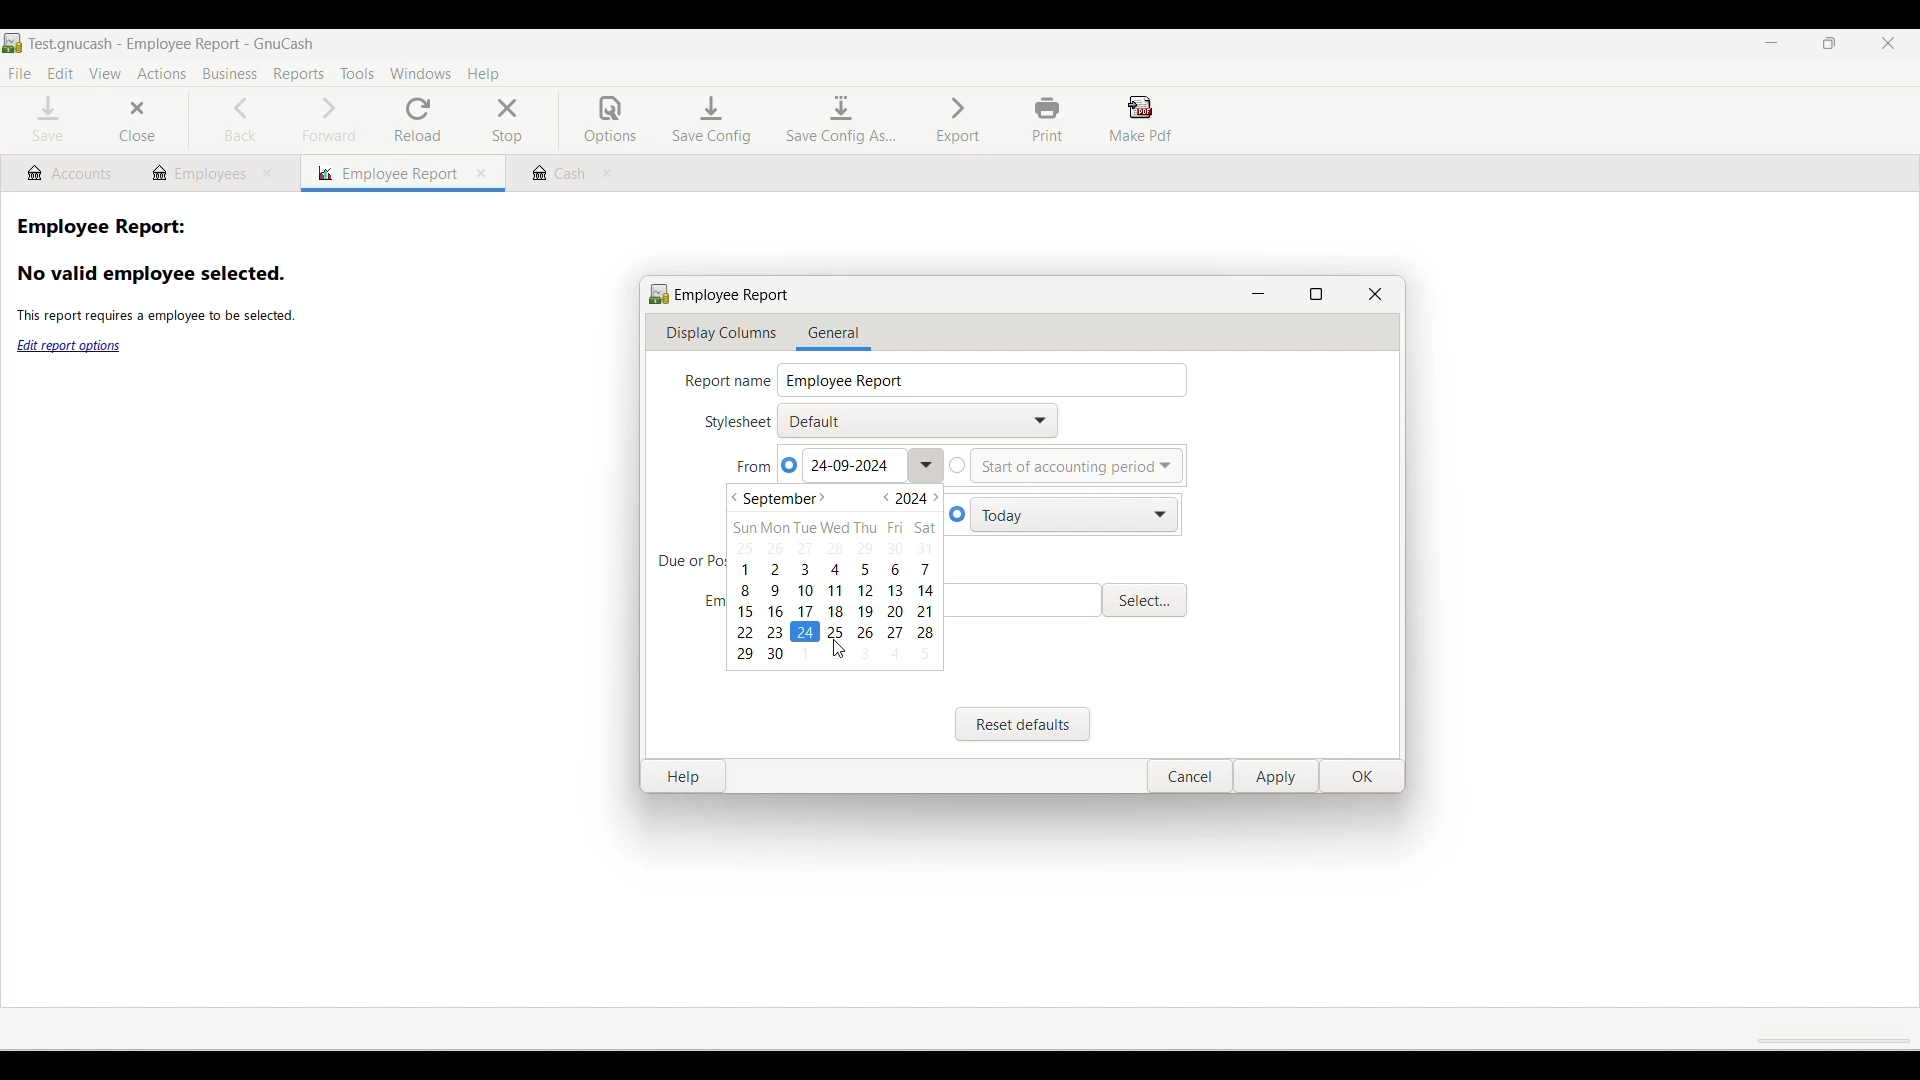 The image size is (1920, 1080). I want to click on Cursor selecting required start date for report, so click(836, 650).